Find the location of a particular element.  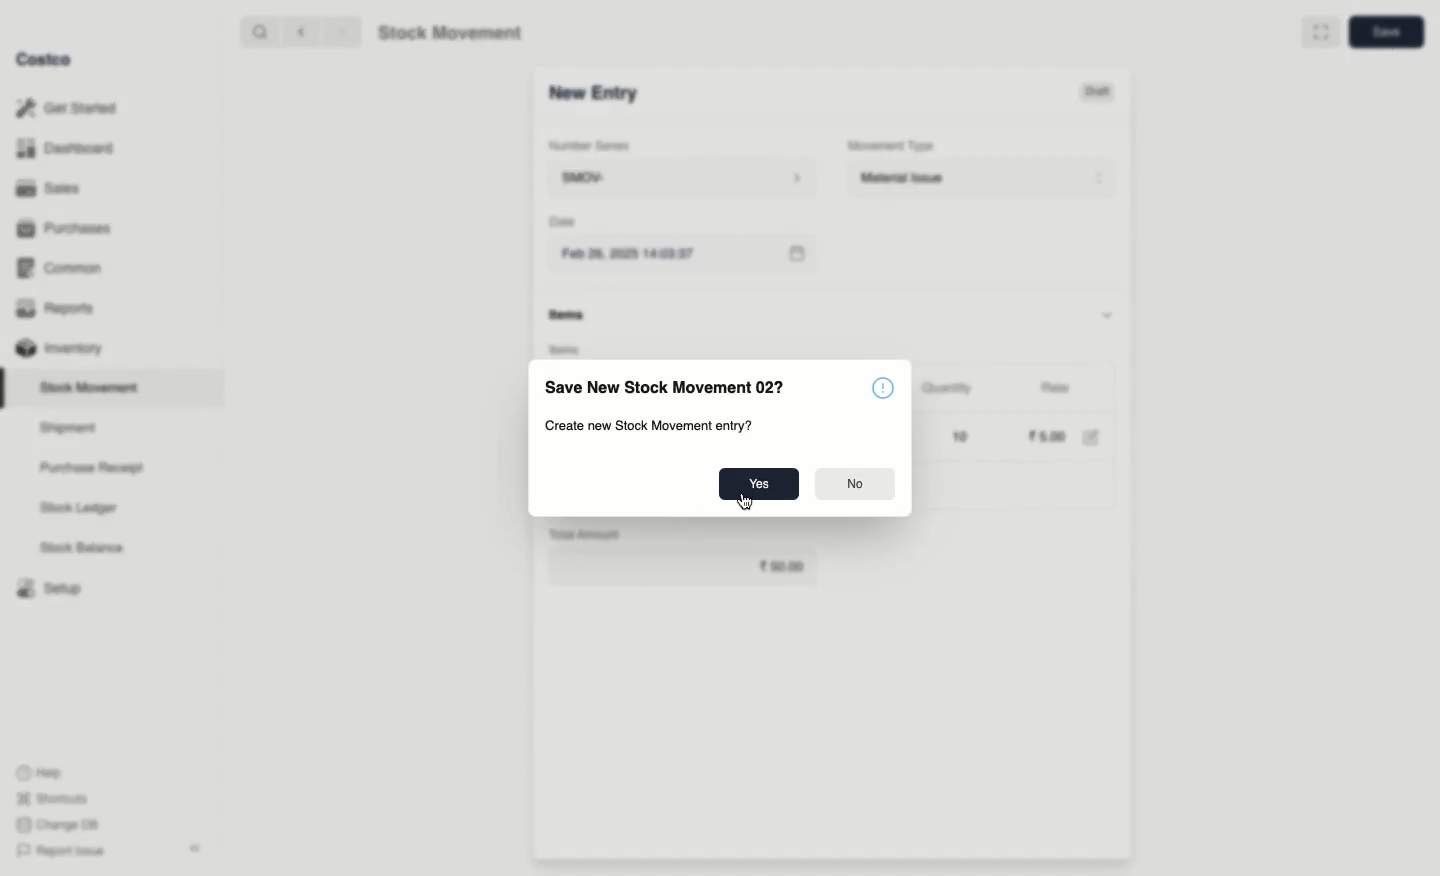

Stock Ledger is located at coordinates (79, 510).